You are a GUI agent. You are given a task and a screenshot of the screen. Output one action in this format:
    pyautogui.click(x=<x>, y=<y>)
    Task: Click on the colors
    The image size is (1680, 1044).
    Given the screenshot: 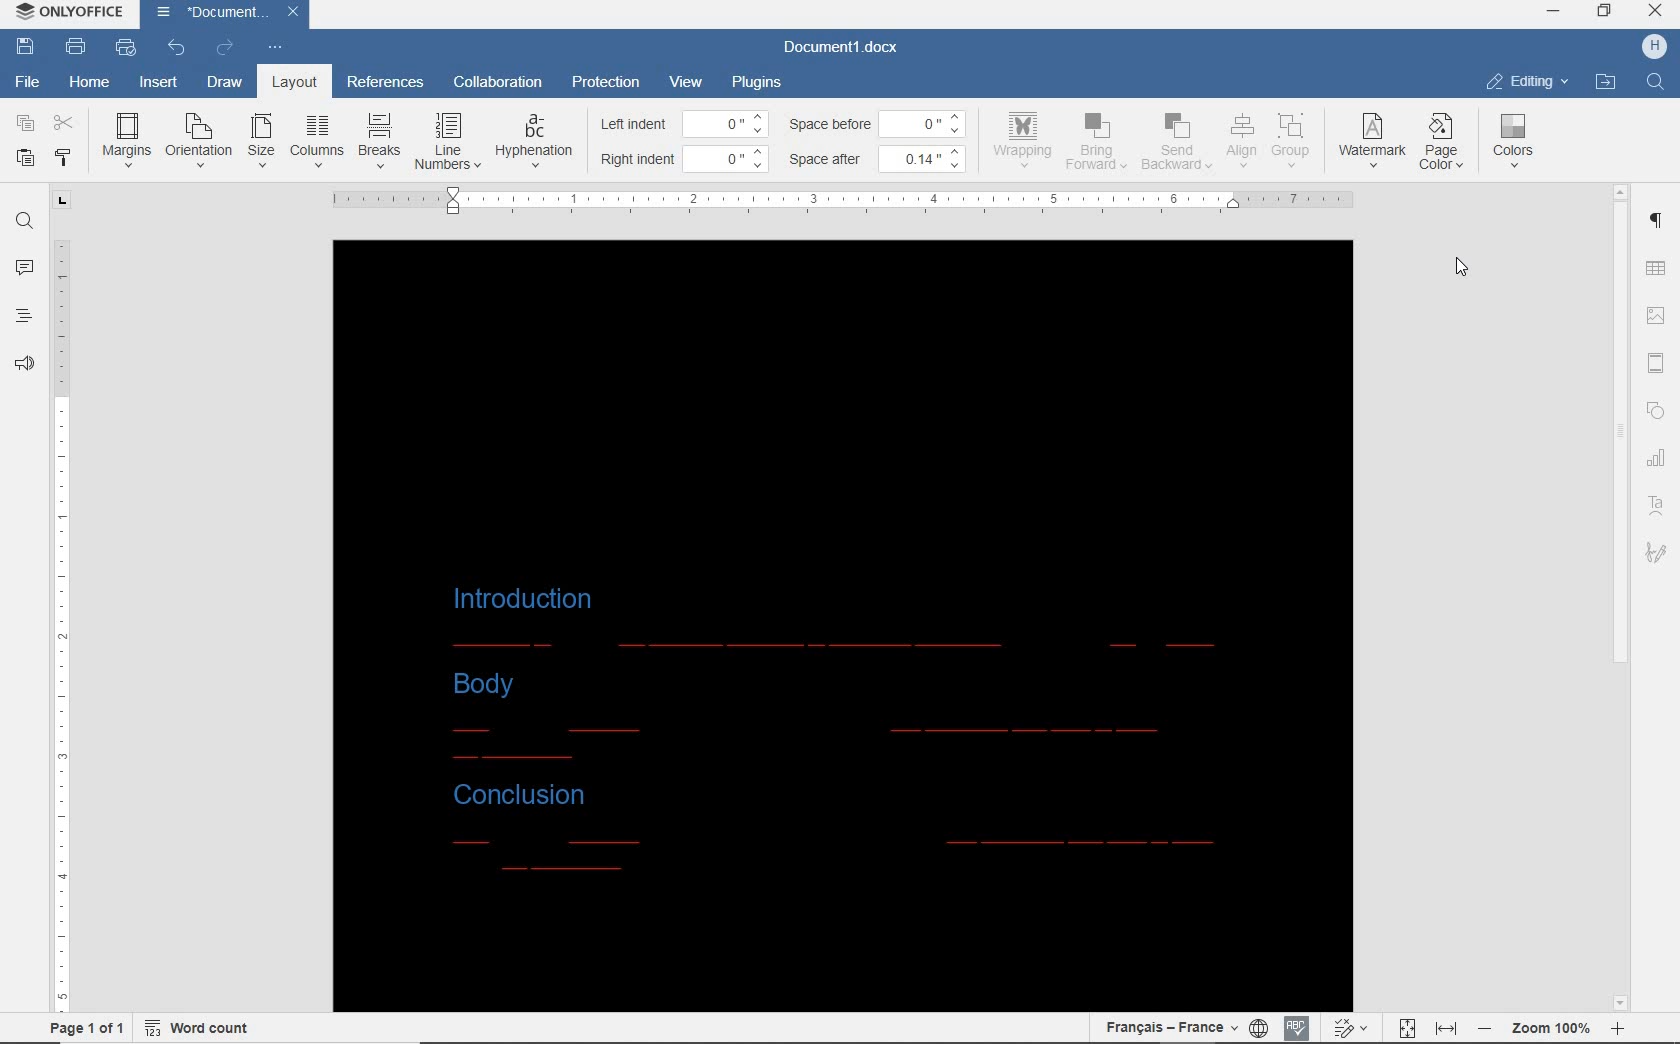 What is the action you would take?
    pyautogui.click(x=1514, y=147)
    